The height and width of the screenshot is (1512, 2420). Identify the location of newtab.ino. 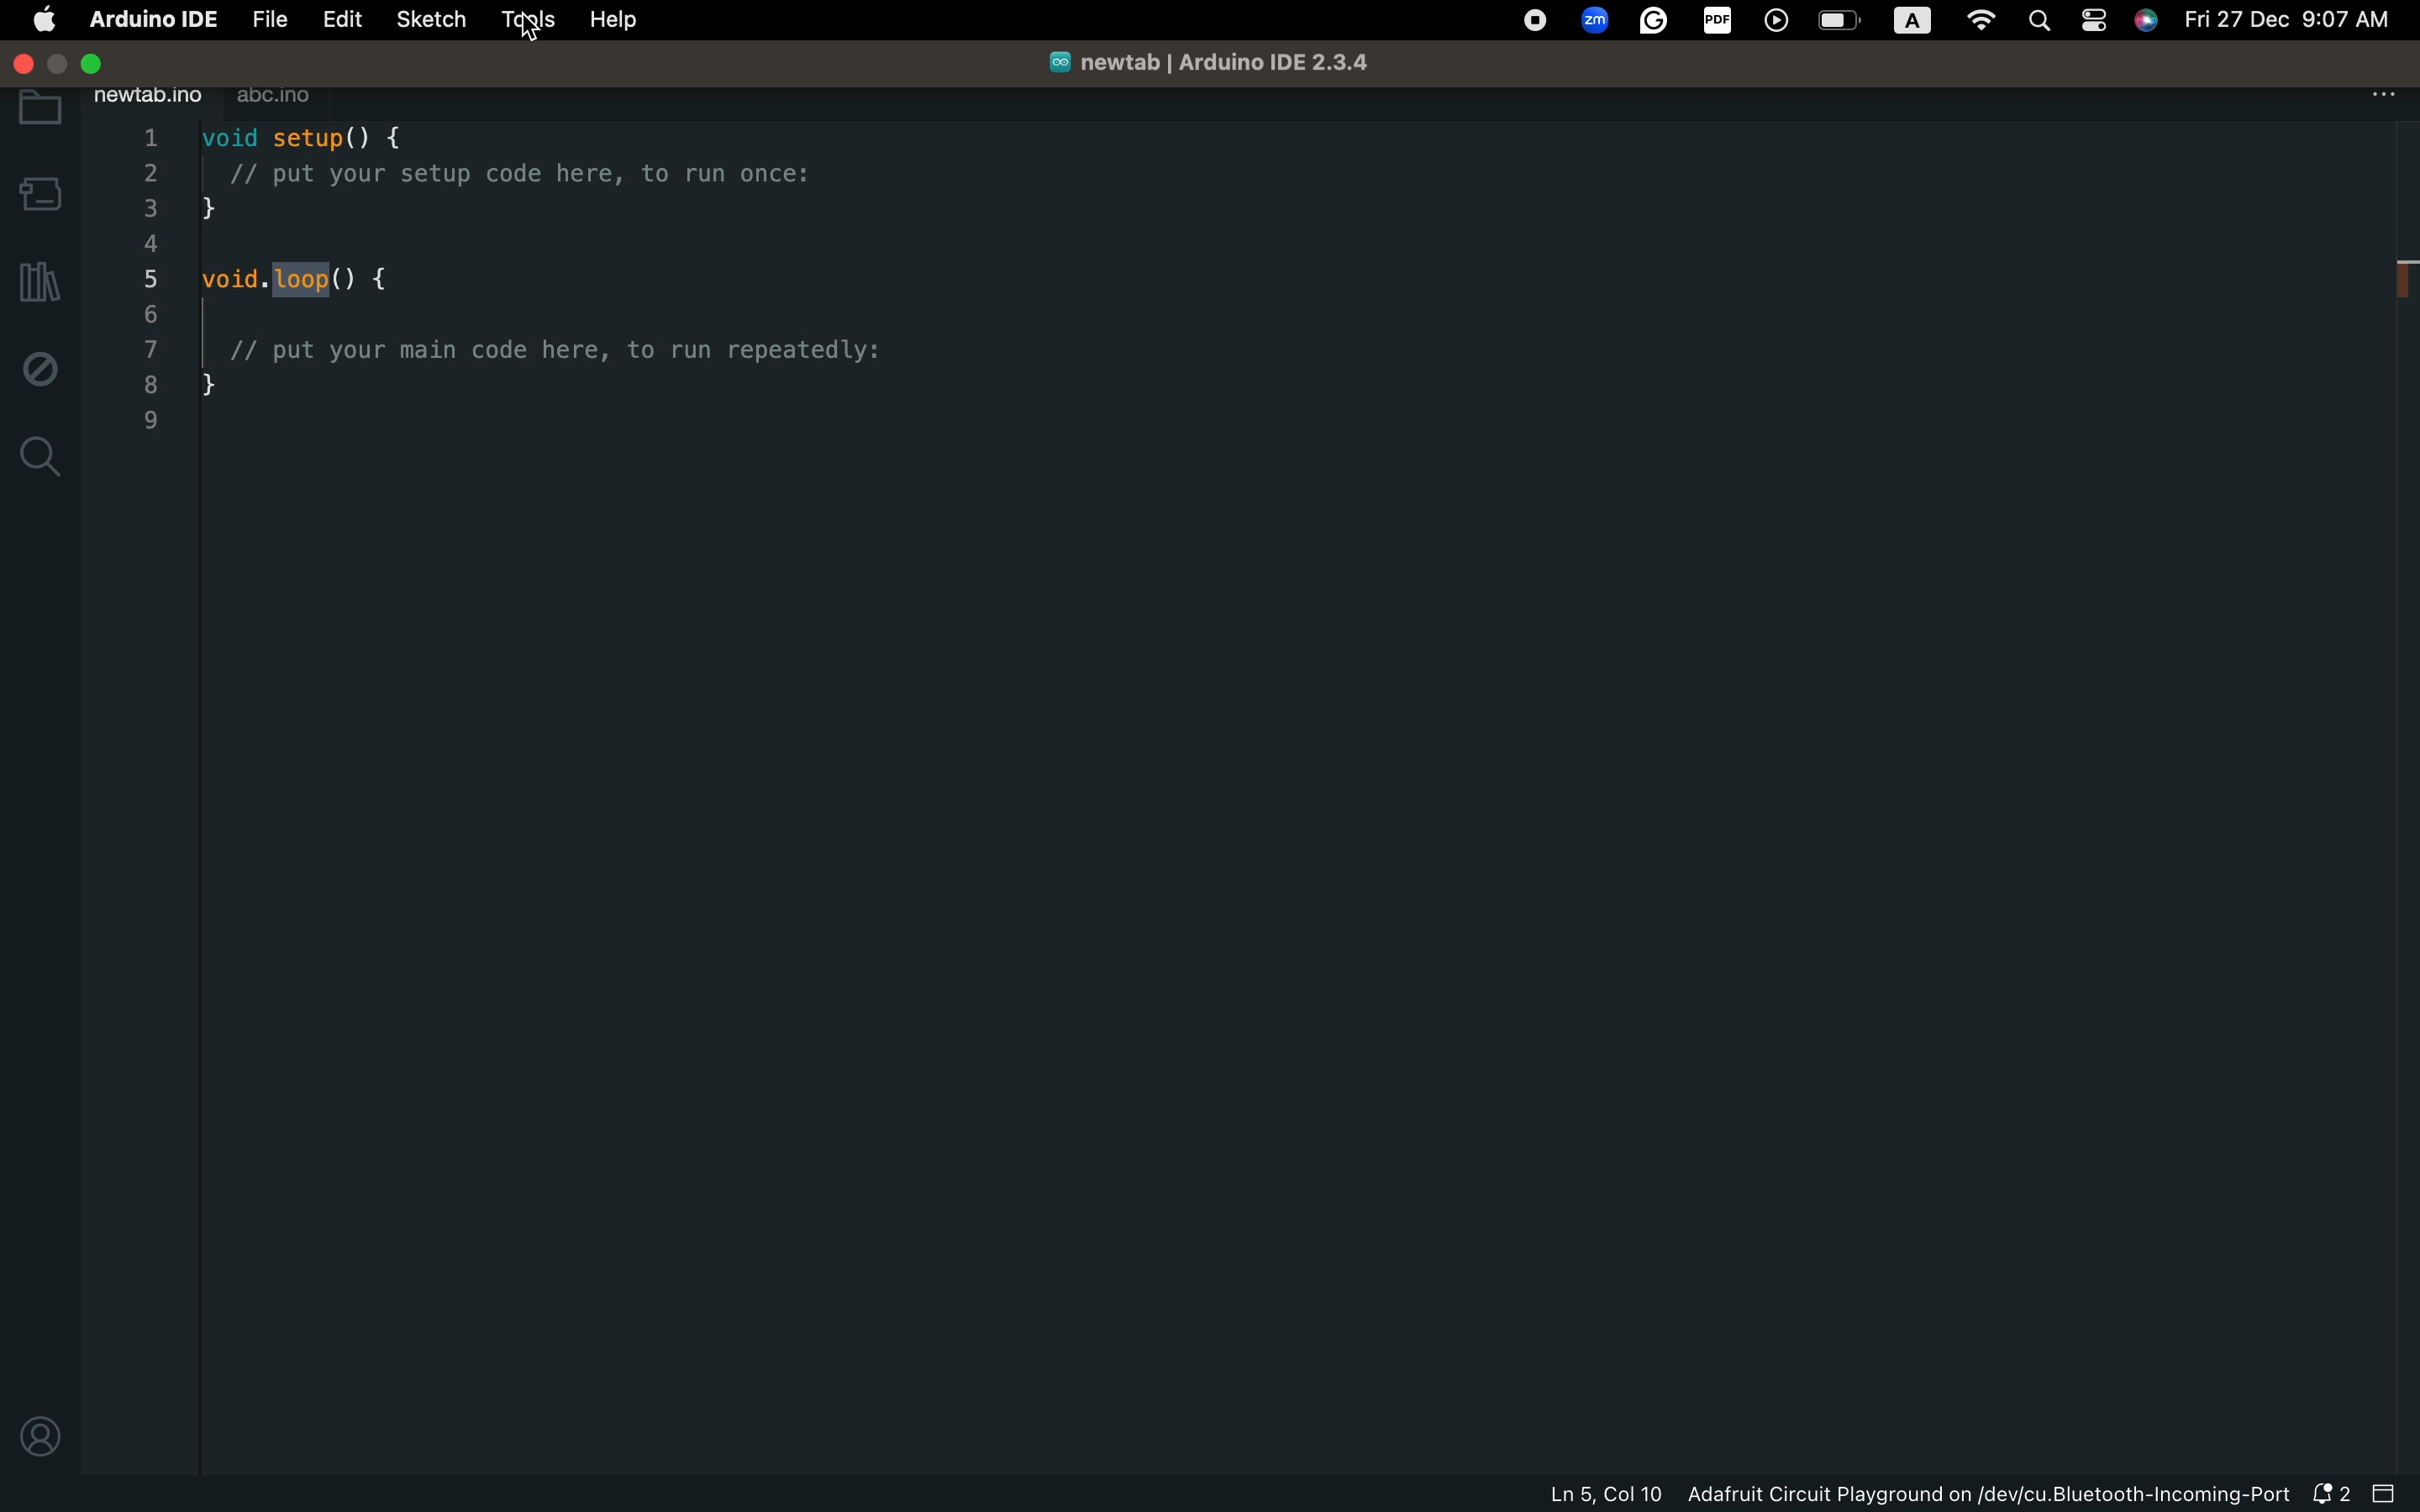
(147, 99).